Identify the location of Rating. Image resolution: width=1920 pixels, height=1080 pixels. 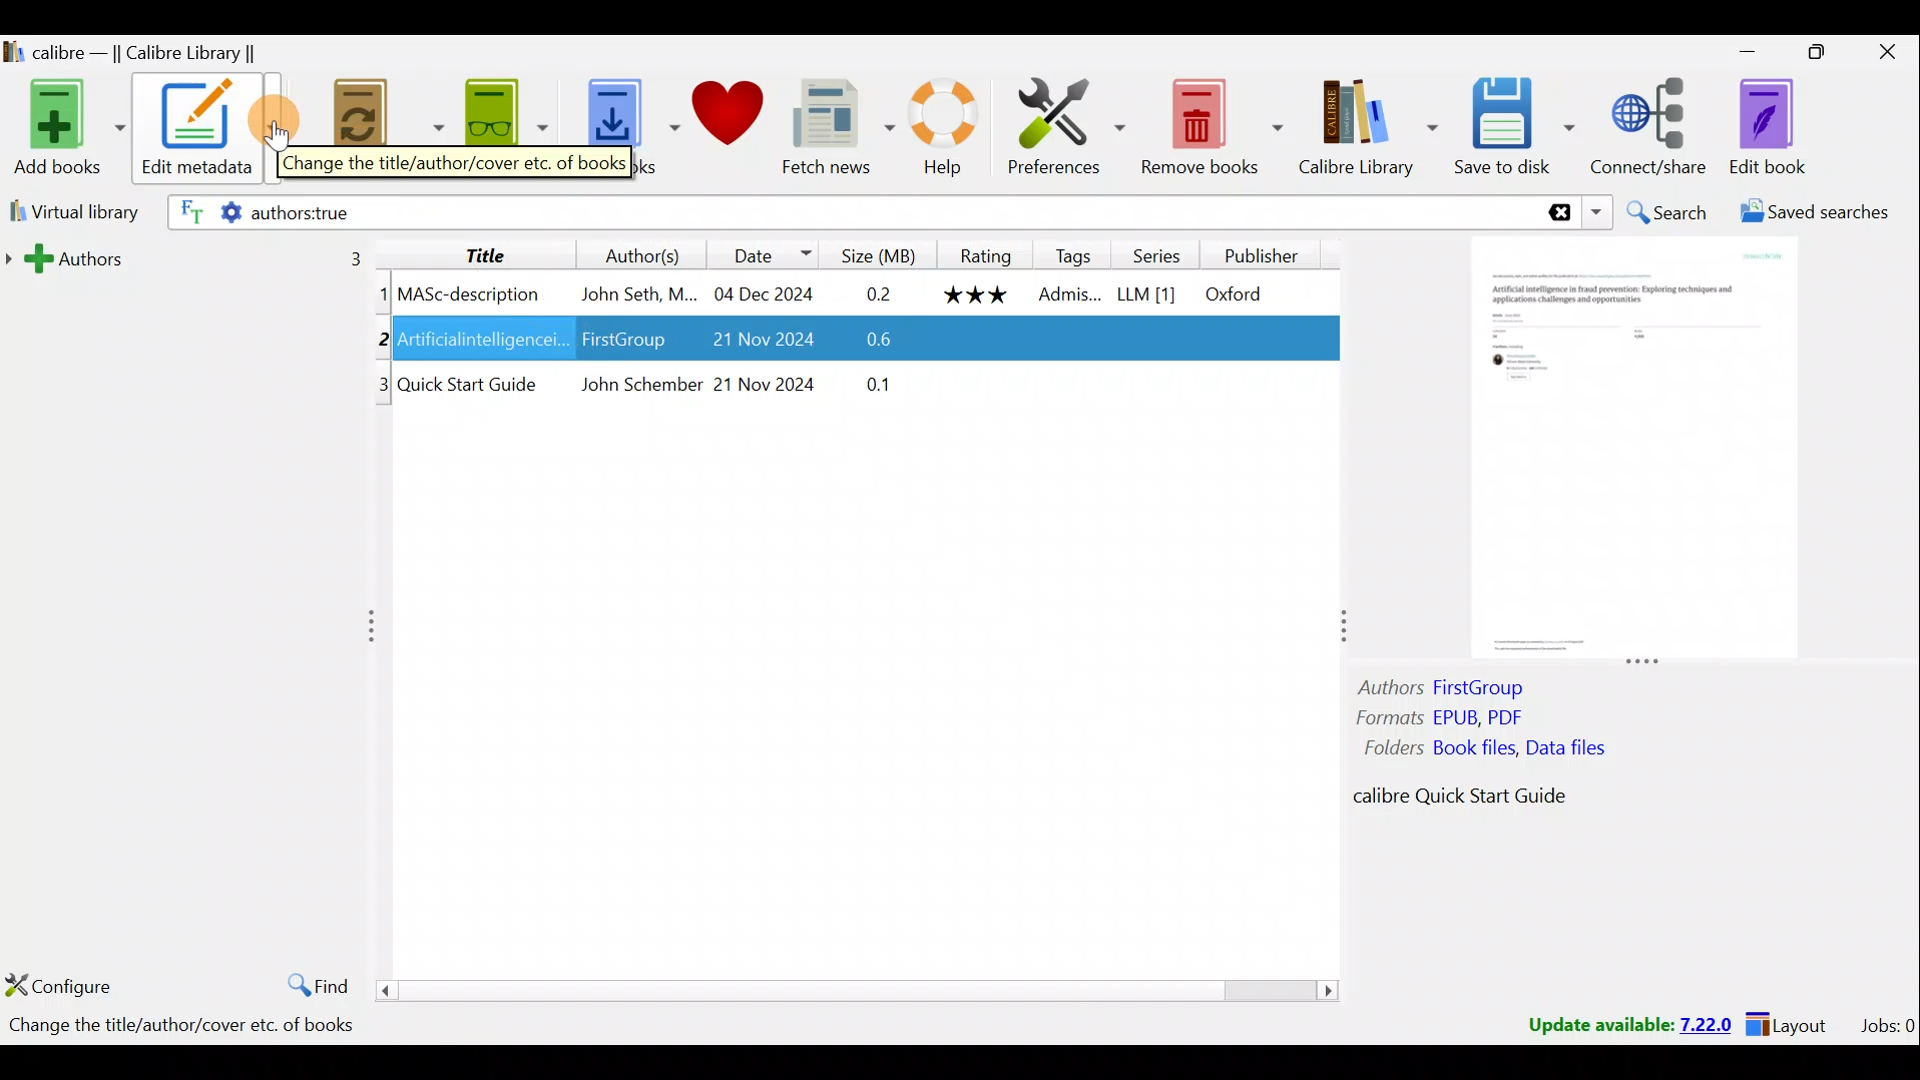
(986, 254).